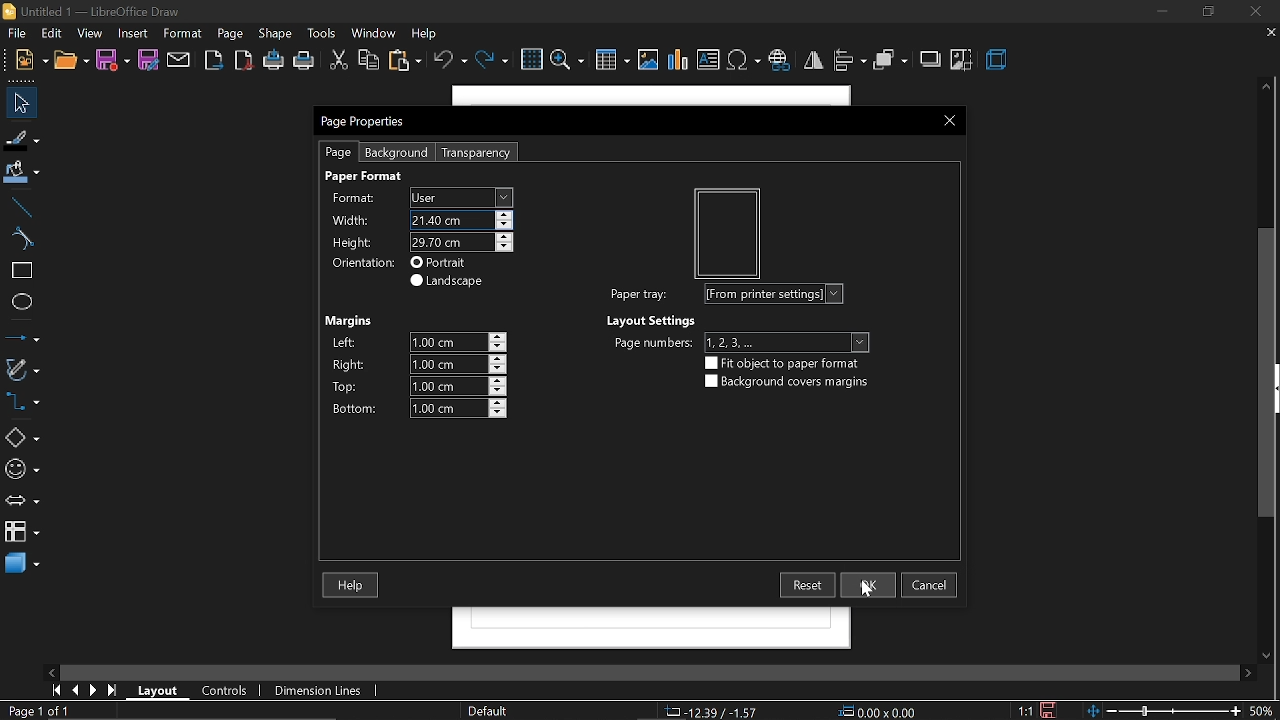 The width and height of the screenshot is (1280, 720). I want to click on curves, so click(22, 241).